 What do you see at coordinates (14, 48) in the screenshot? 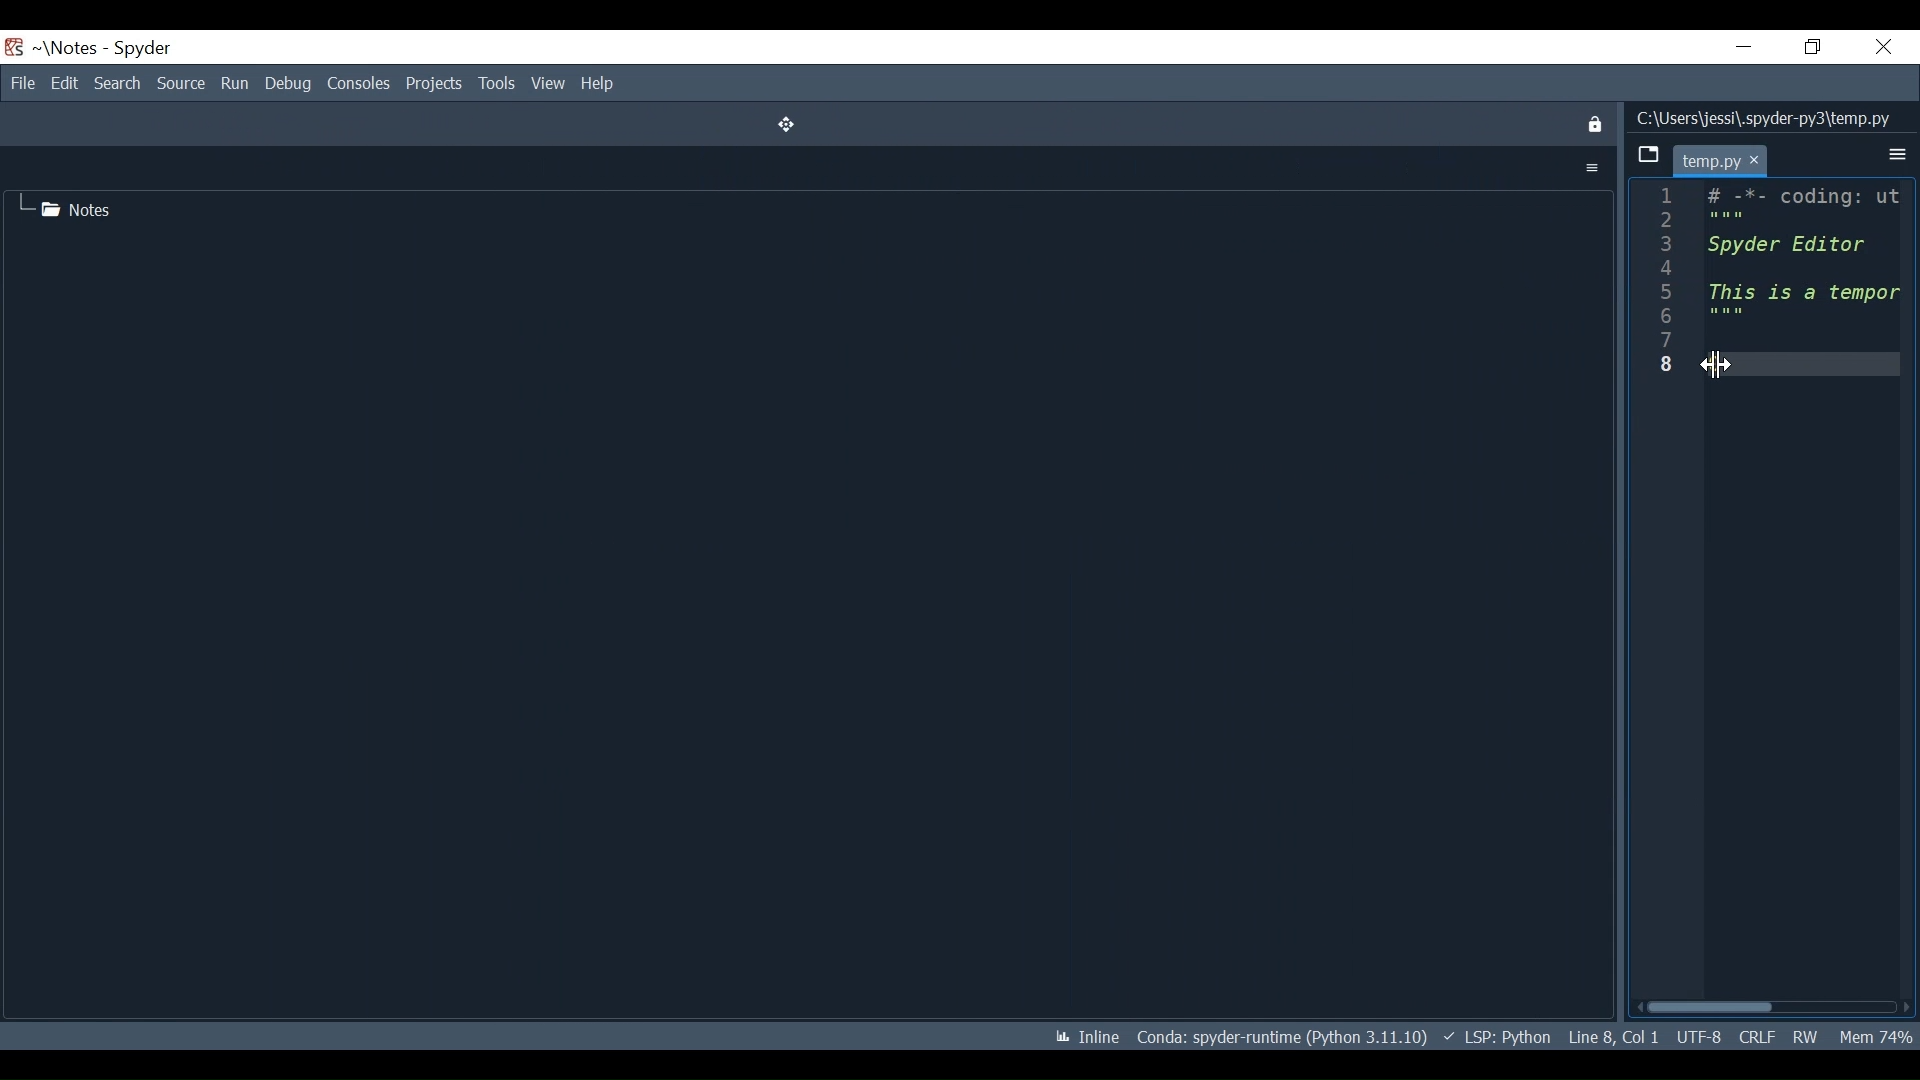
I see `Spyder Icon` at bounding box center [14, 48].